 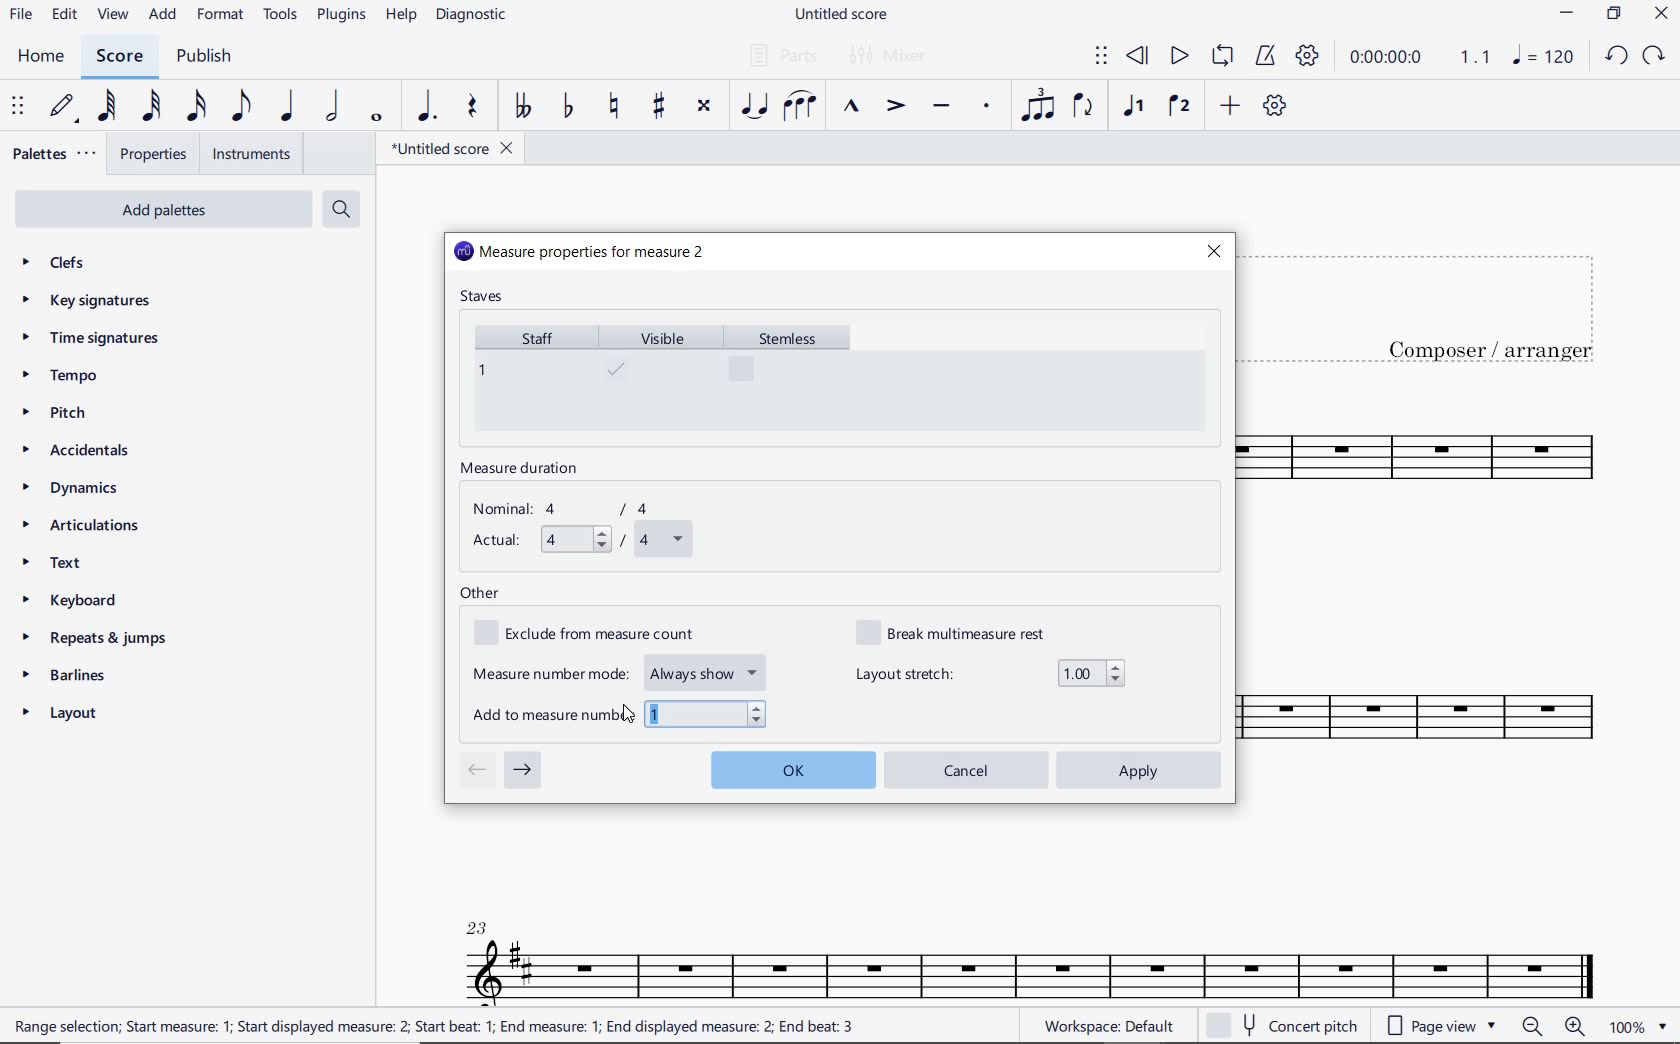 I want to click on FILE NAME, so click(x=845, y=15).